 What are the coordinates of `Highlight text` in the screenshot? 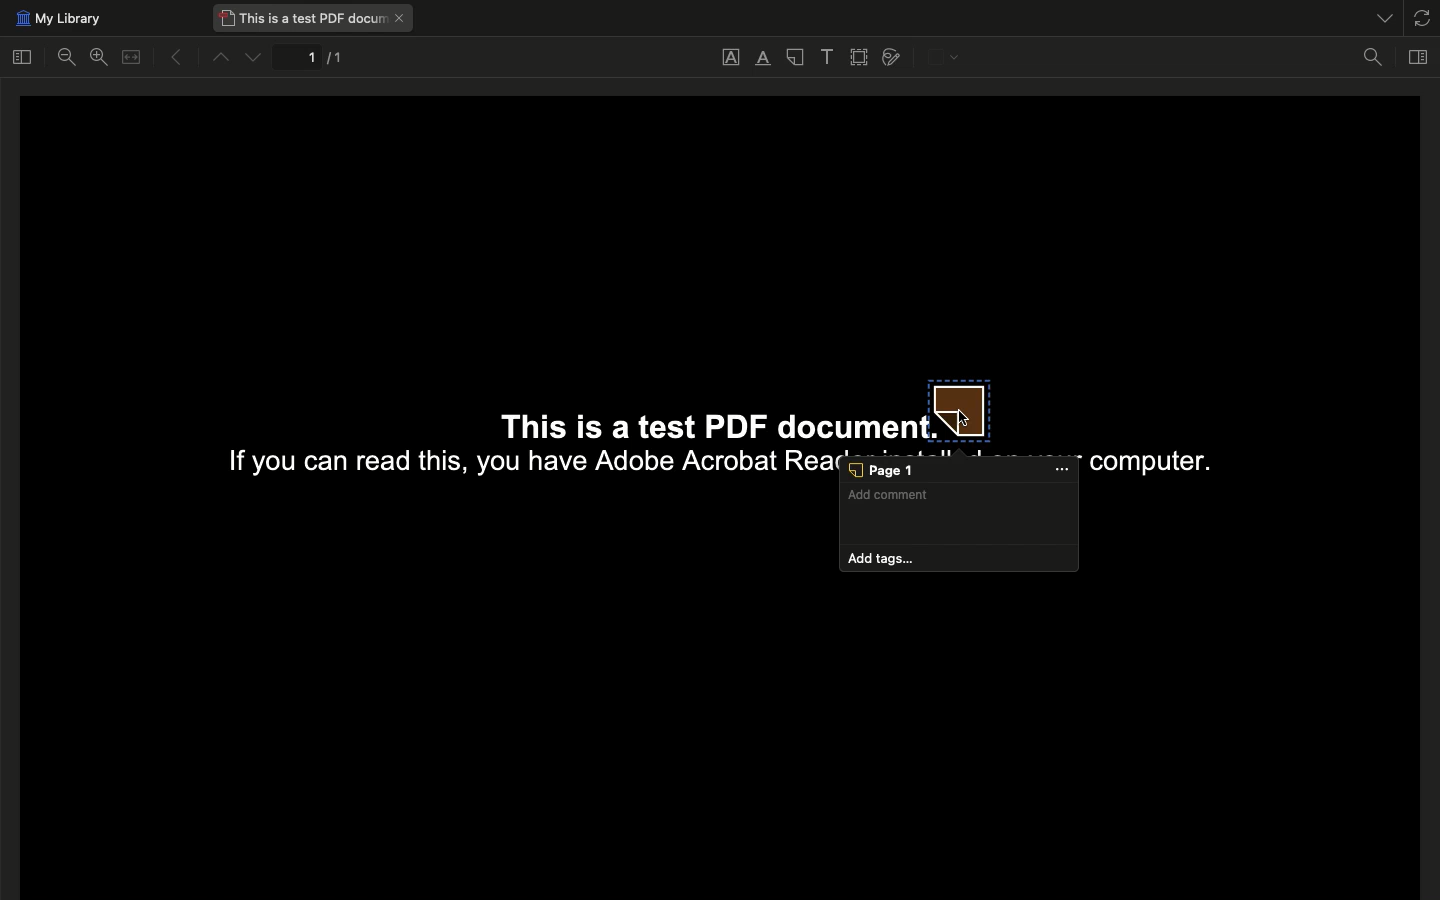 It's located at (762, 59).